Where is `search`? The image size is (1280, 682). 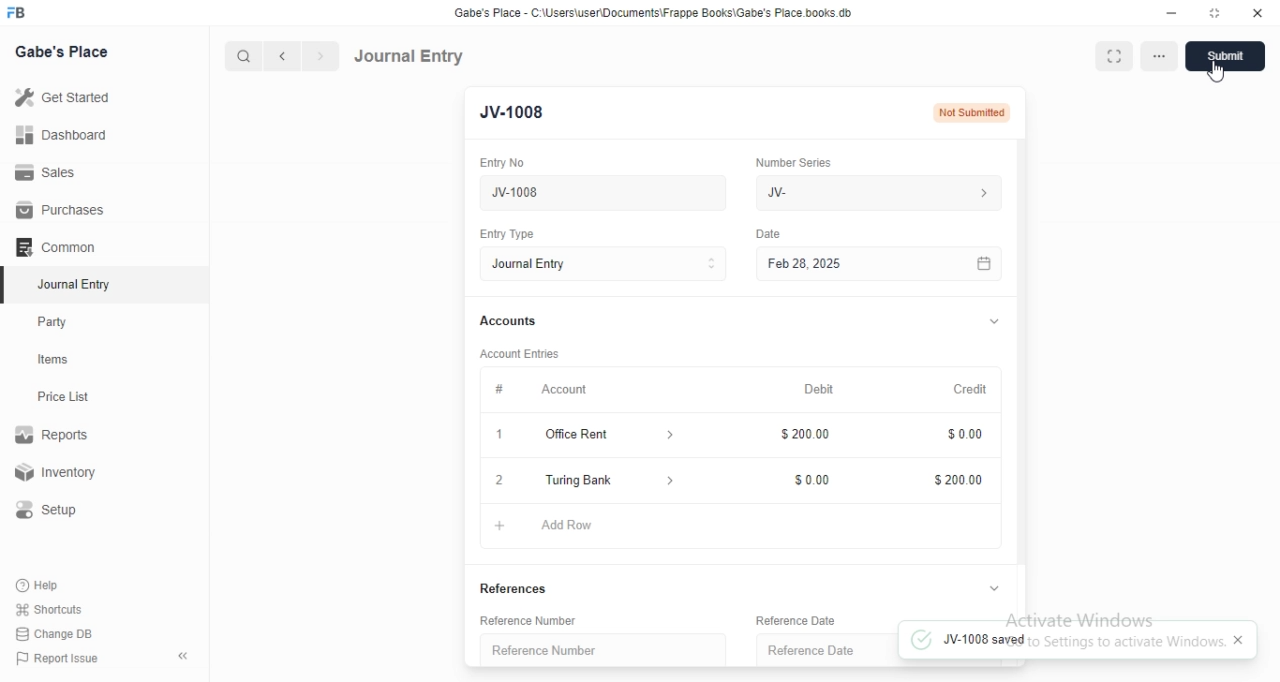
search is located at coordinates (241, 56).